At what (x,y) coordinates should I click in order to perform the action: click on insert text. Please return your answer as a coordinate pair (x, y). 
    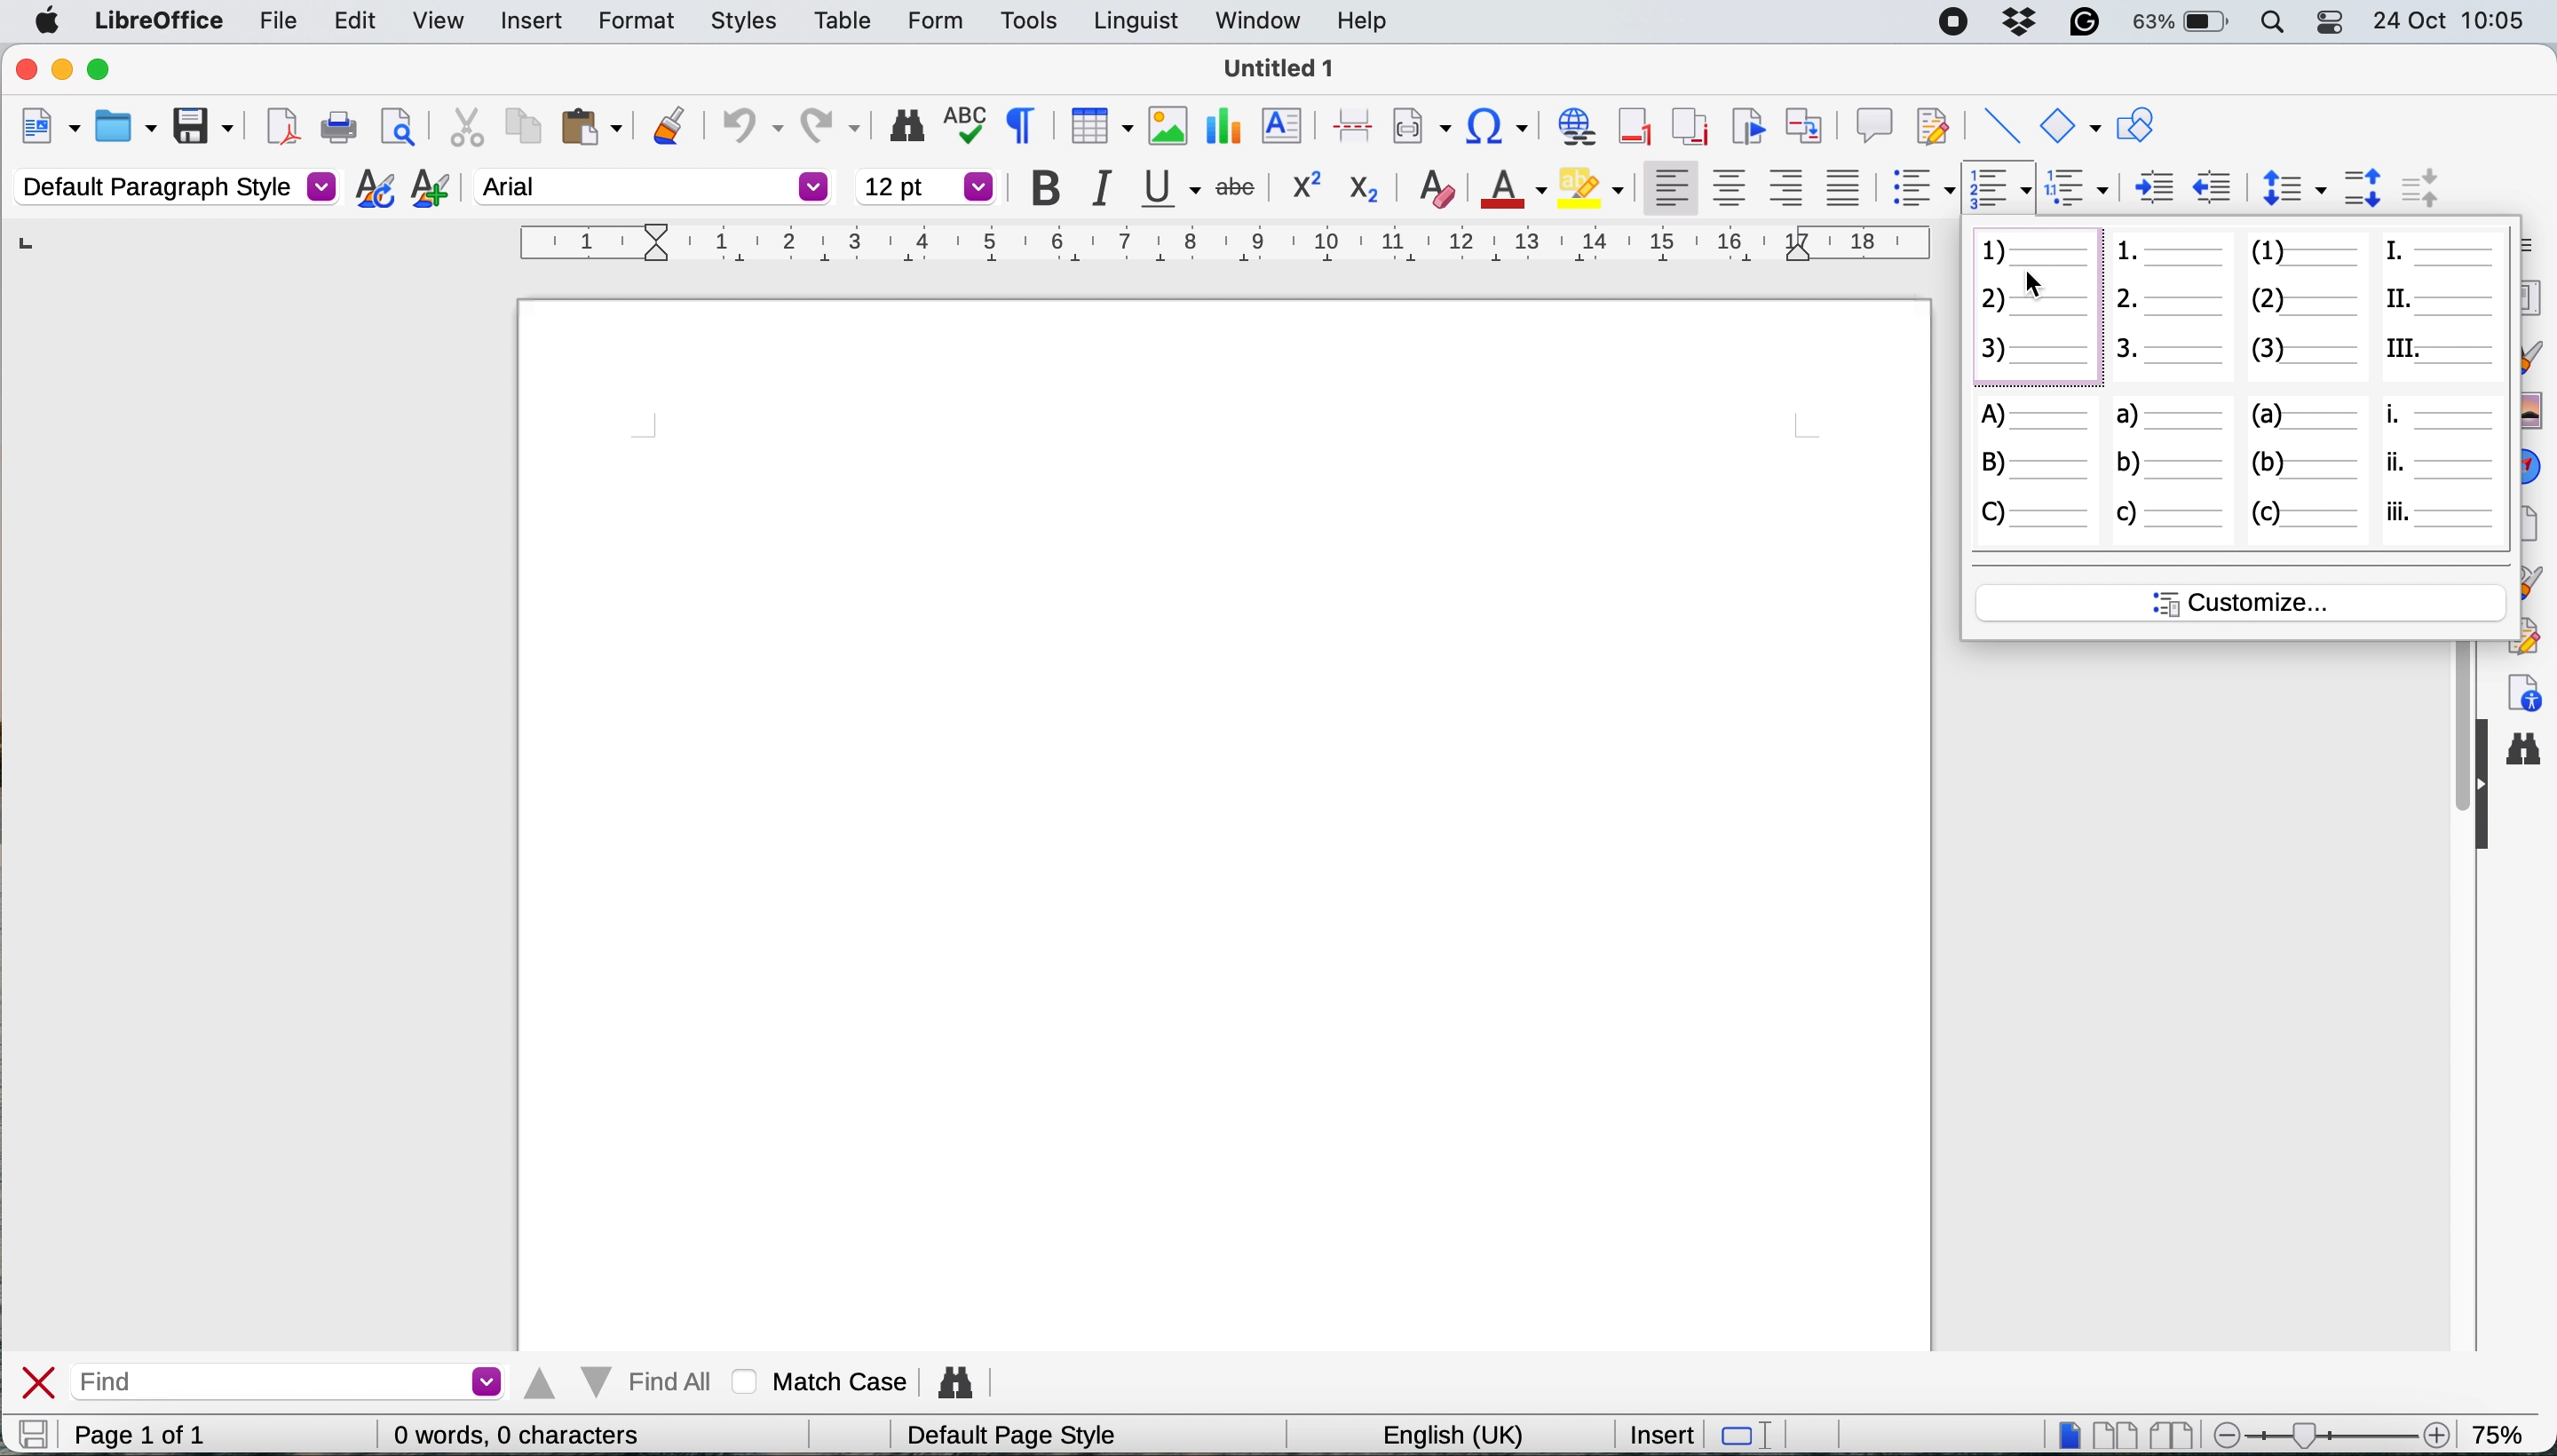
    Looking at the image, I should click on (1285, 127).